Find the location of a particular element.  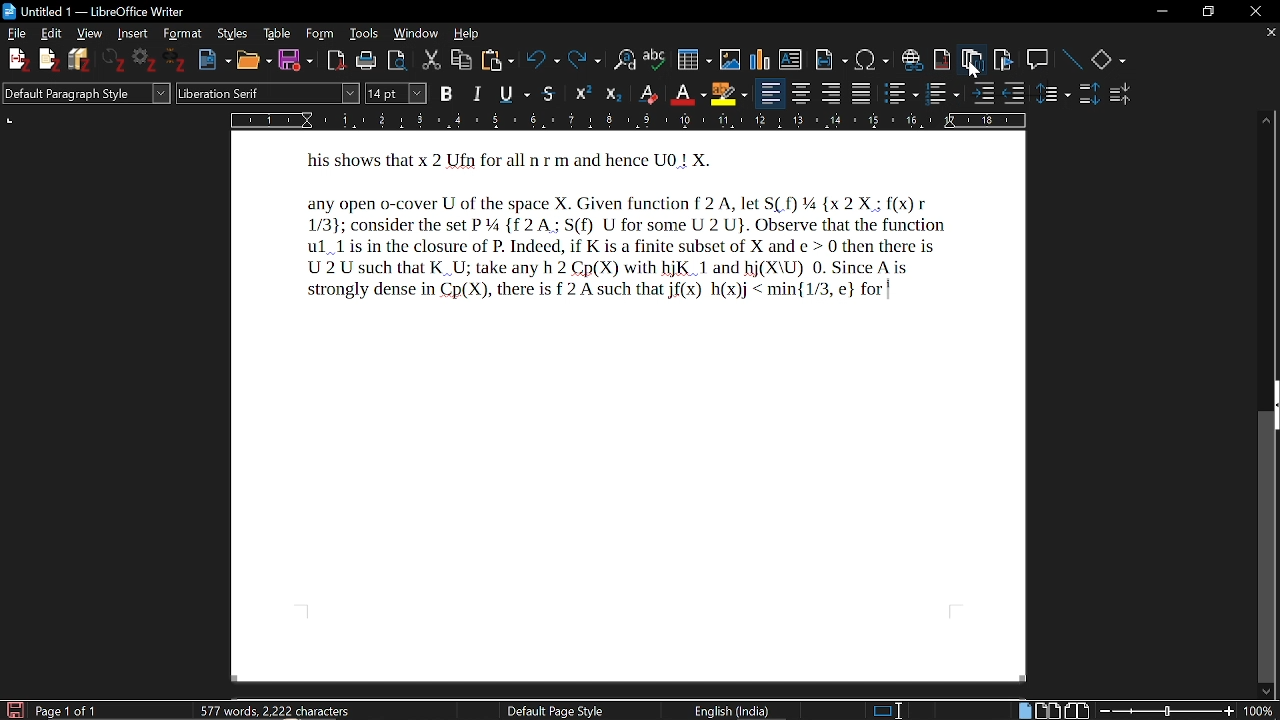

Decrease indent is located at coordinates (1014, 95).